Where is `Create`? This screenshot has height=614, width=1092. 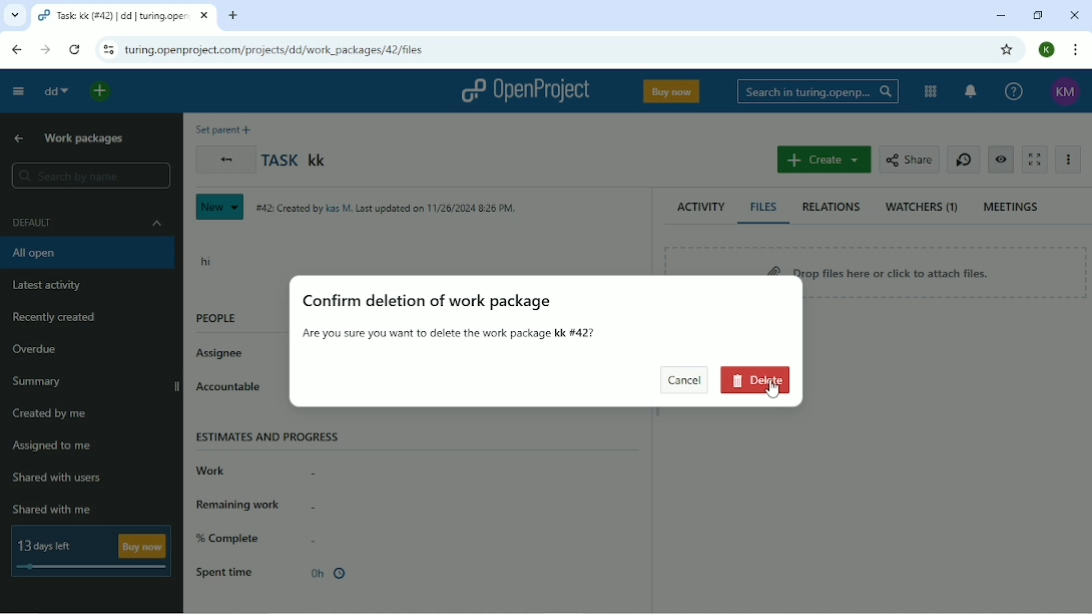
Create is located at coordinates (823, 159).